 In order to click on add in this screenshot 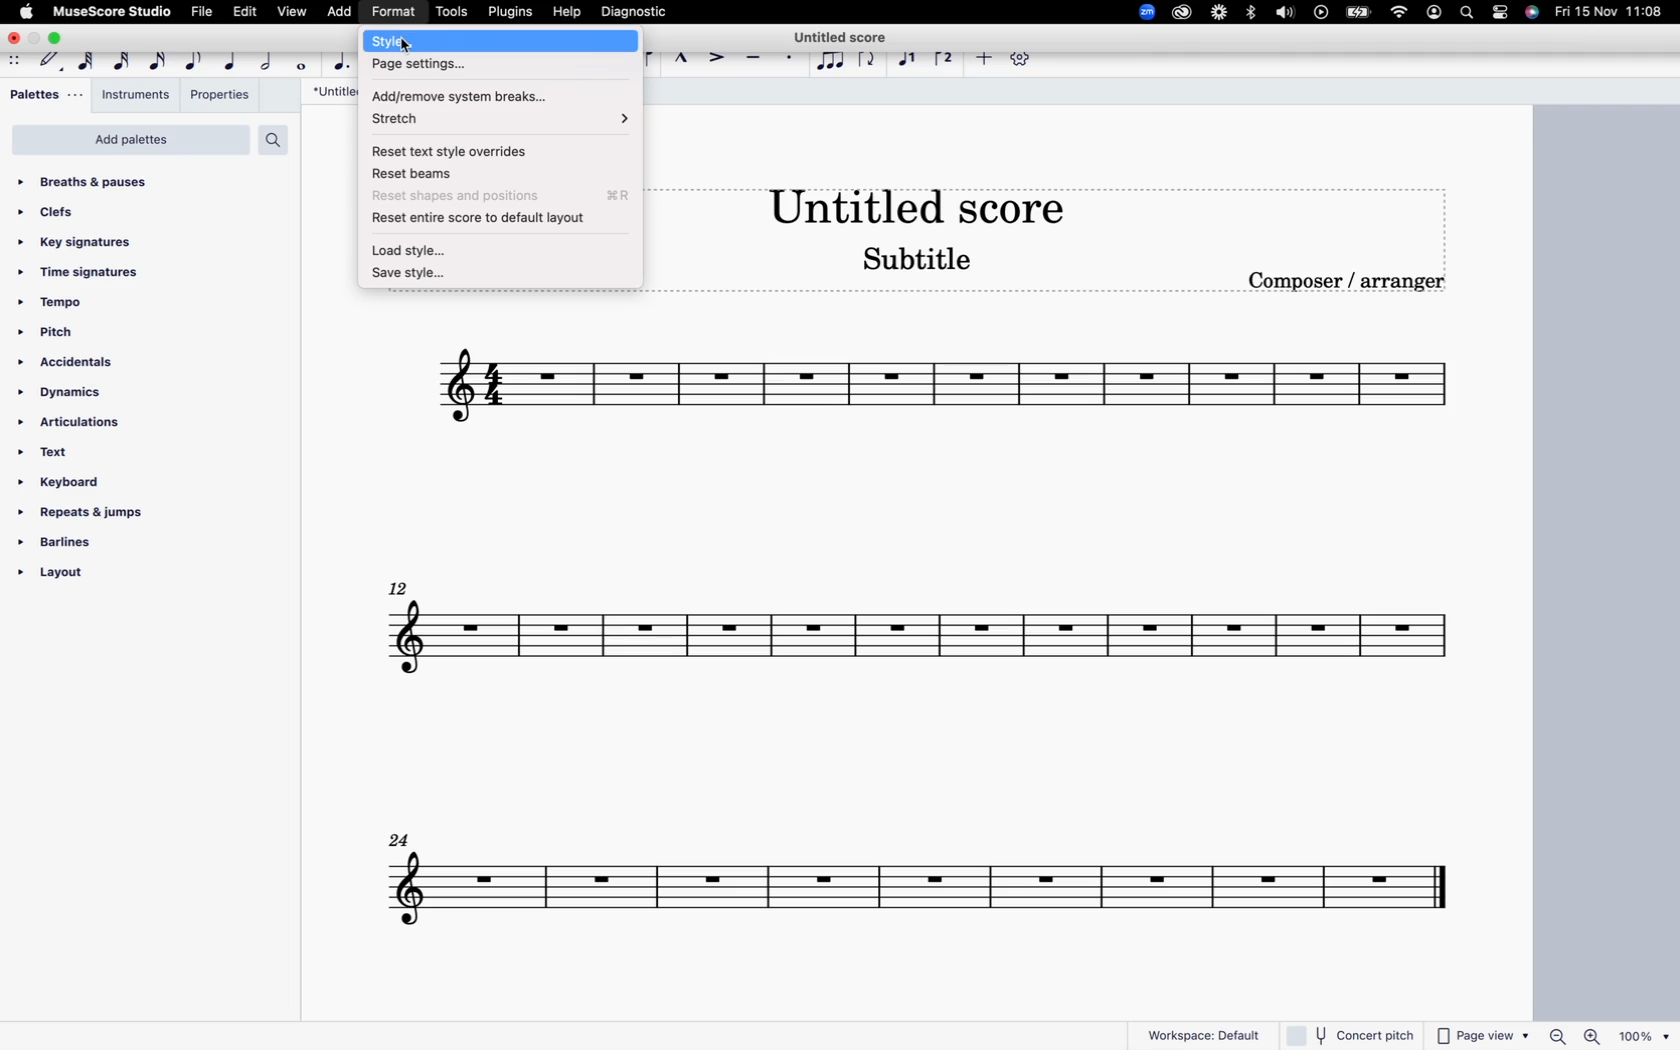, I will do `click(342, 13)`.